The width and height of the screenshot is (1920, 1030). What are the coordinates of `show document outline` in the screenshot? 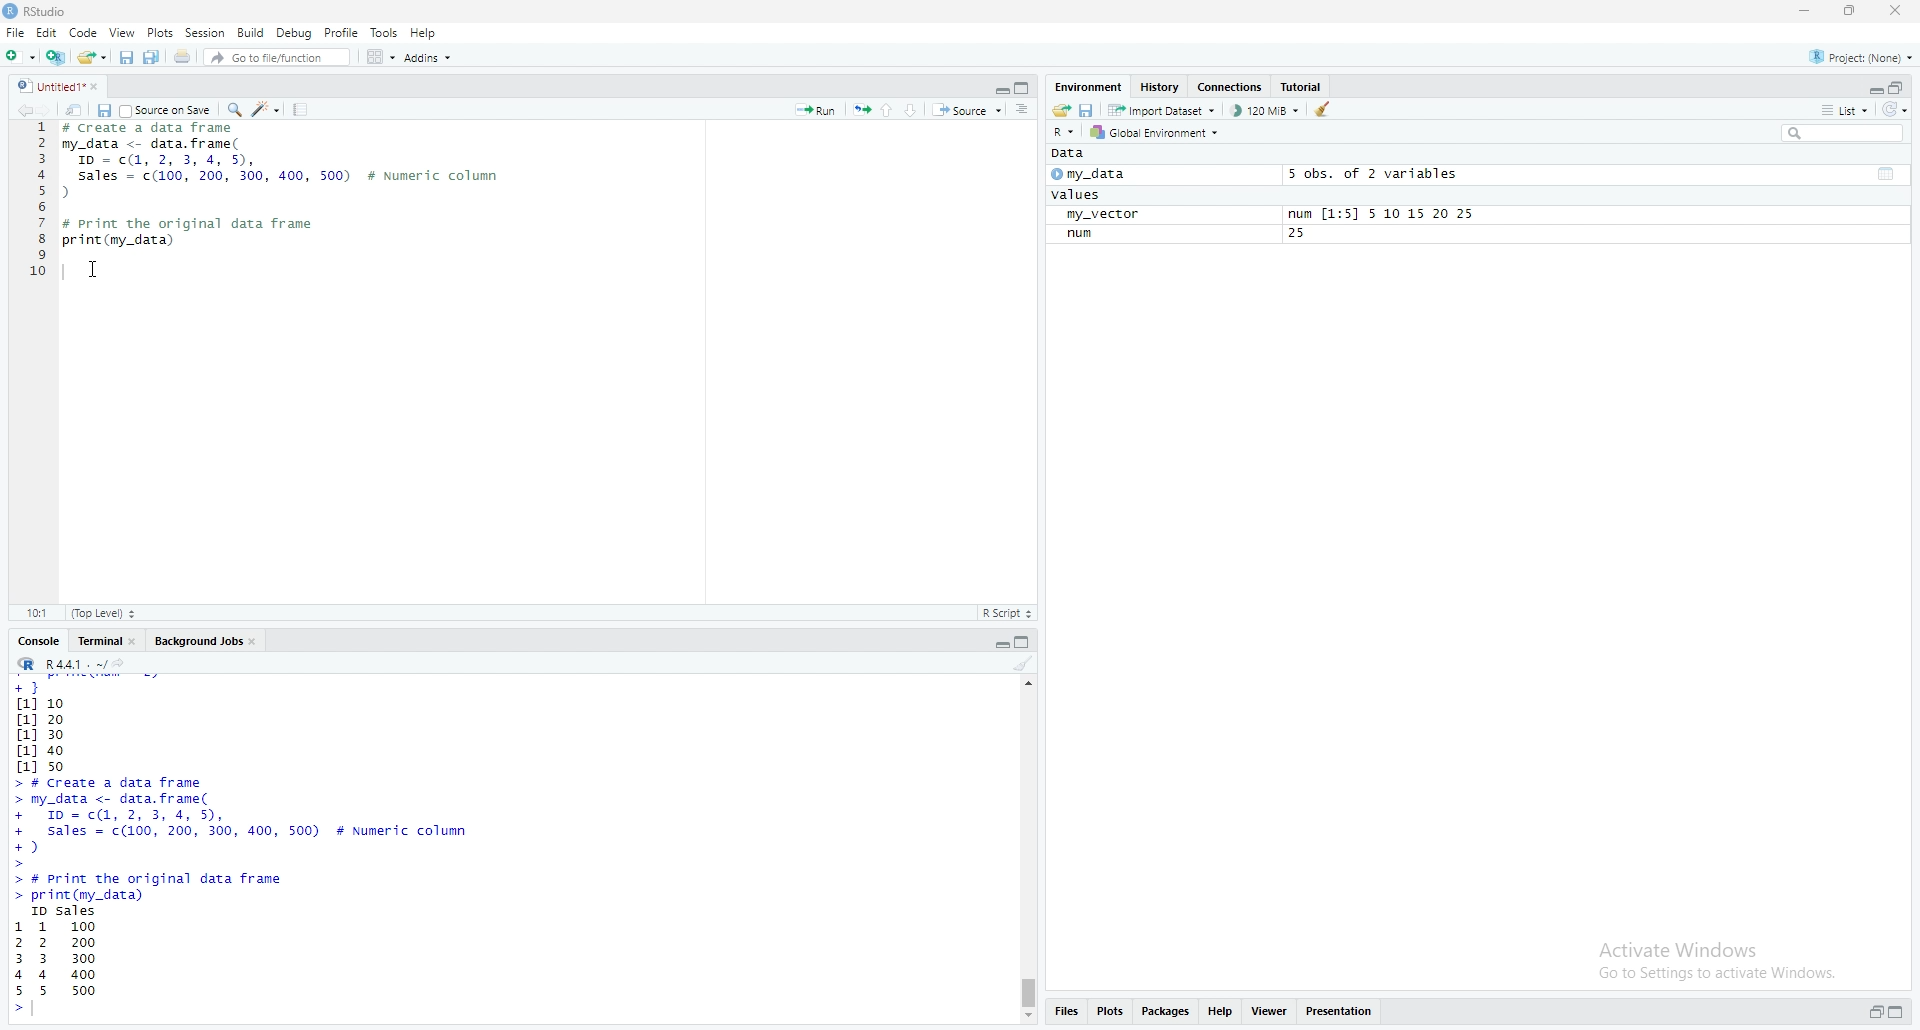 It's located at (1024, 111).